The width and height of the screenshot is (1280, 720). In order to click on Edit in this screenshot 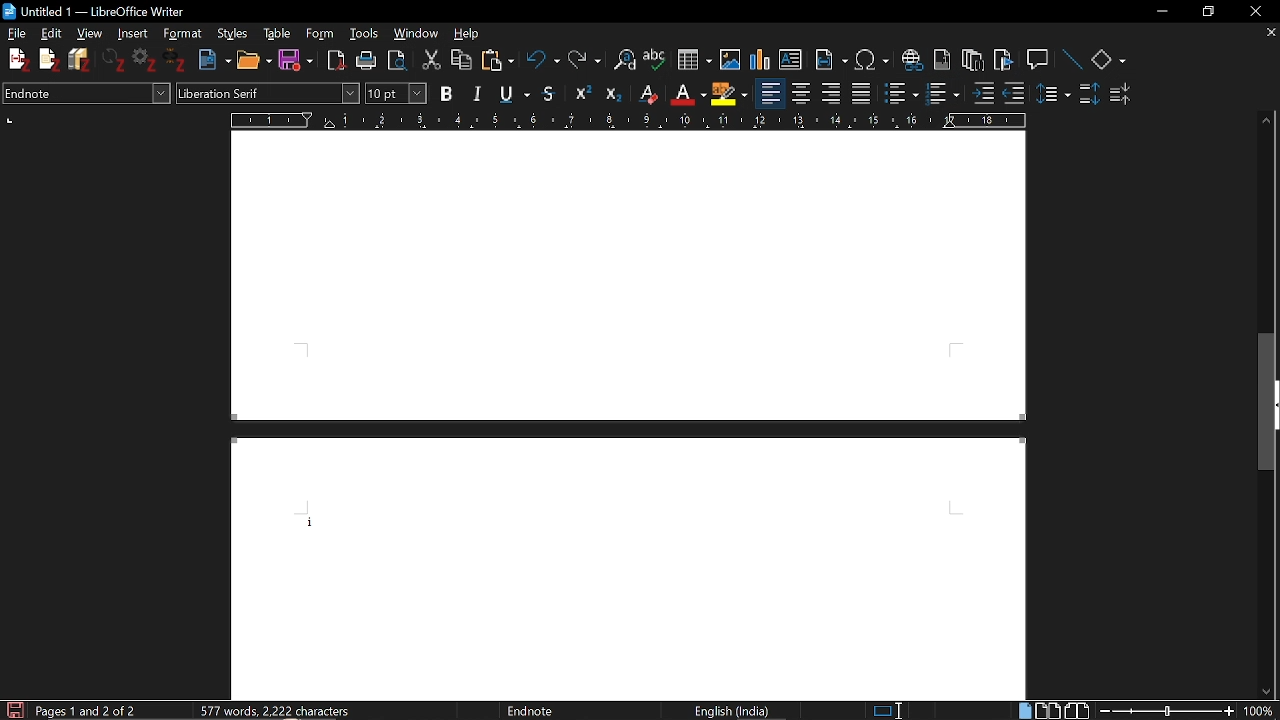, I will do `click(53, 33)`.